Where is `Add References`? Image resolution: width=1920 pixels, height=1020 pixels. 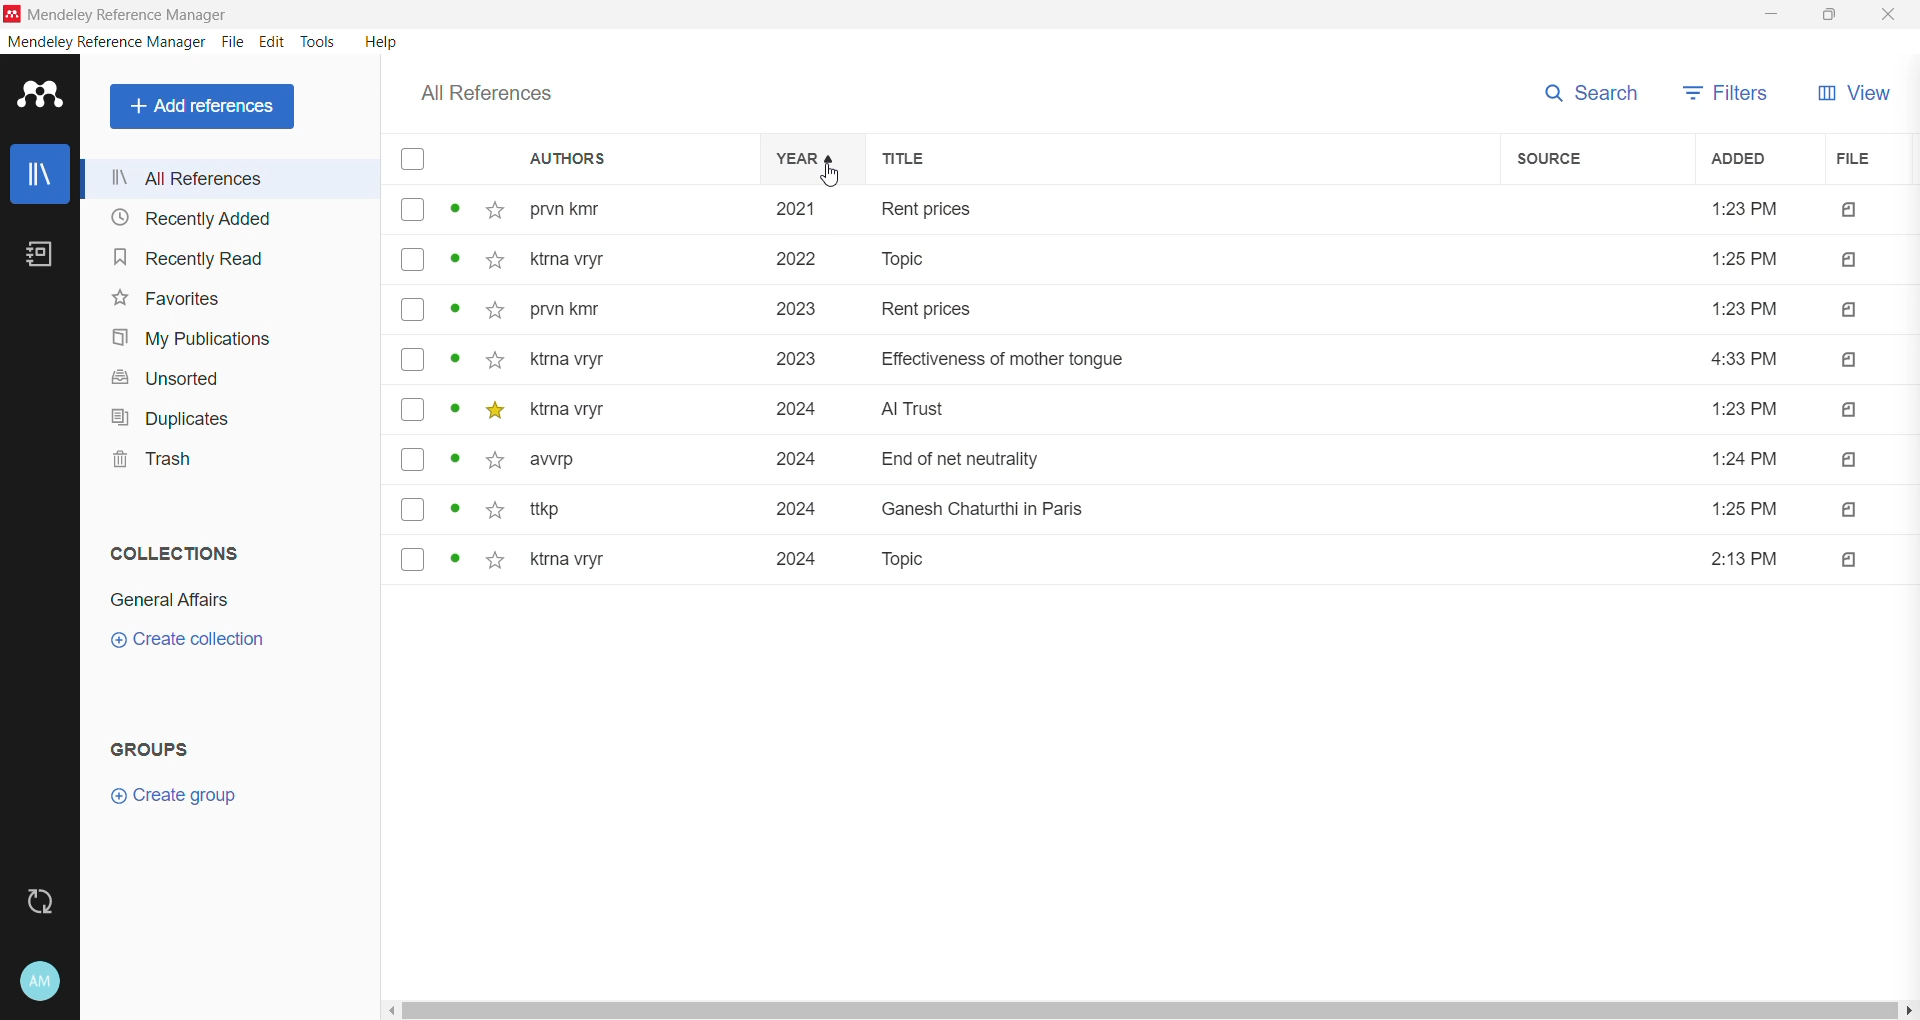
Add References is located at coordinates (205, 106).